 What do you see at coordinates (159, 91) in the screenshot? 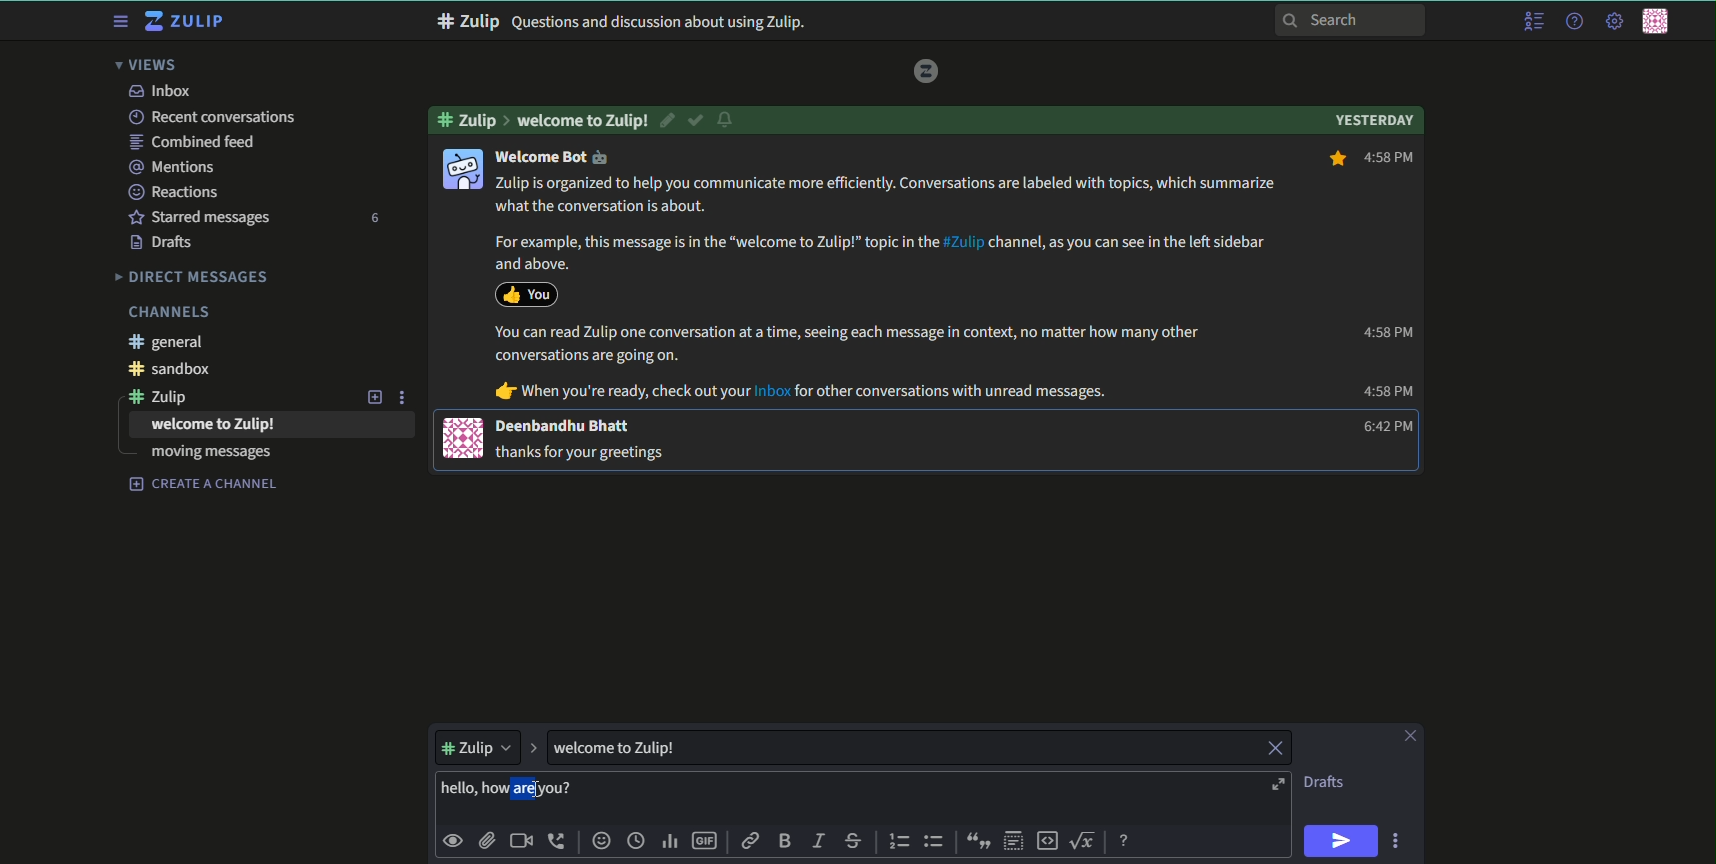
I see `inbox` at bounding box center [159, 91].